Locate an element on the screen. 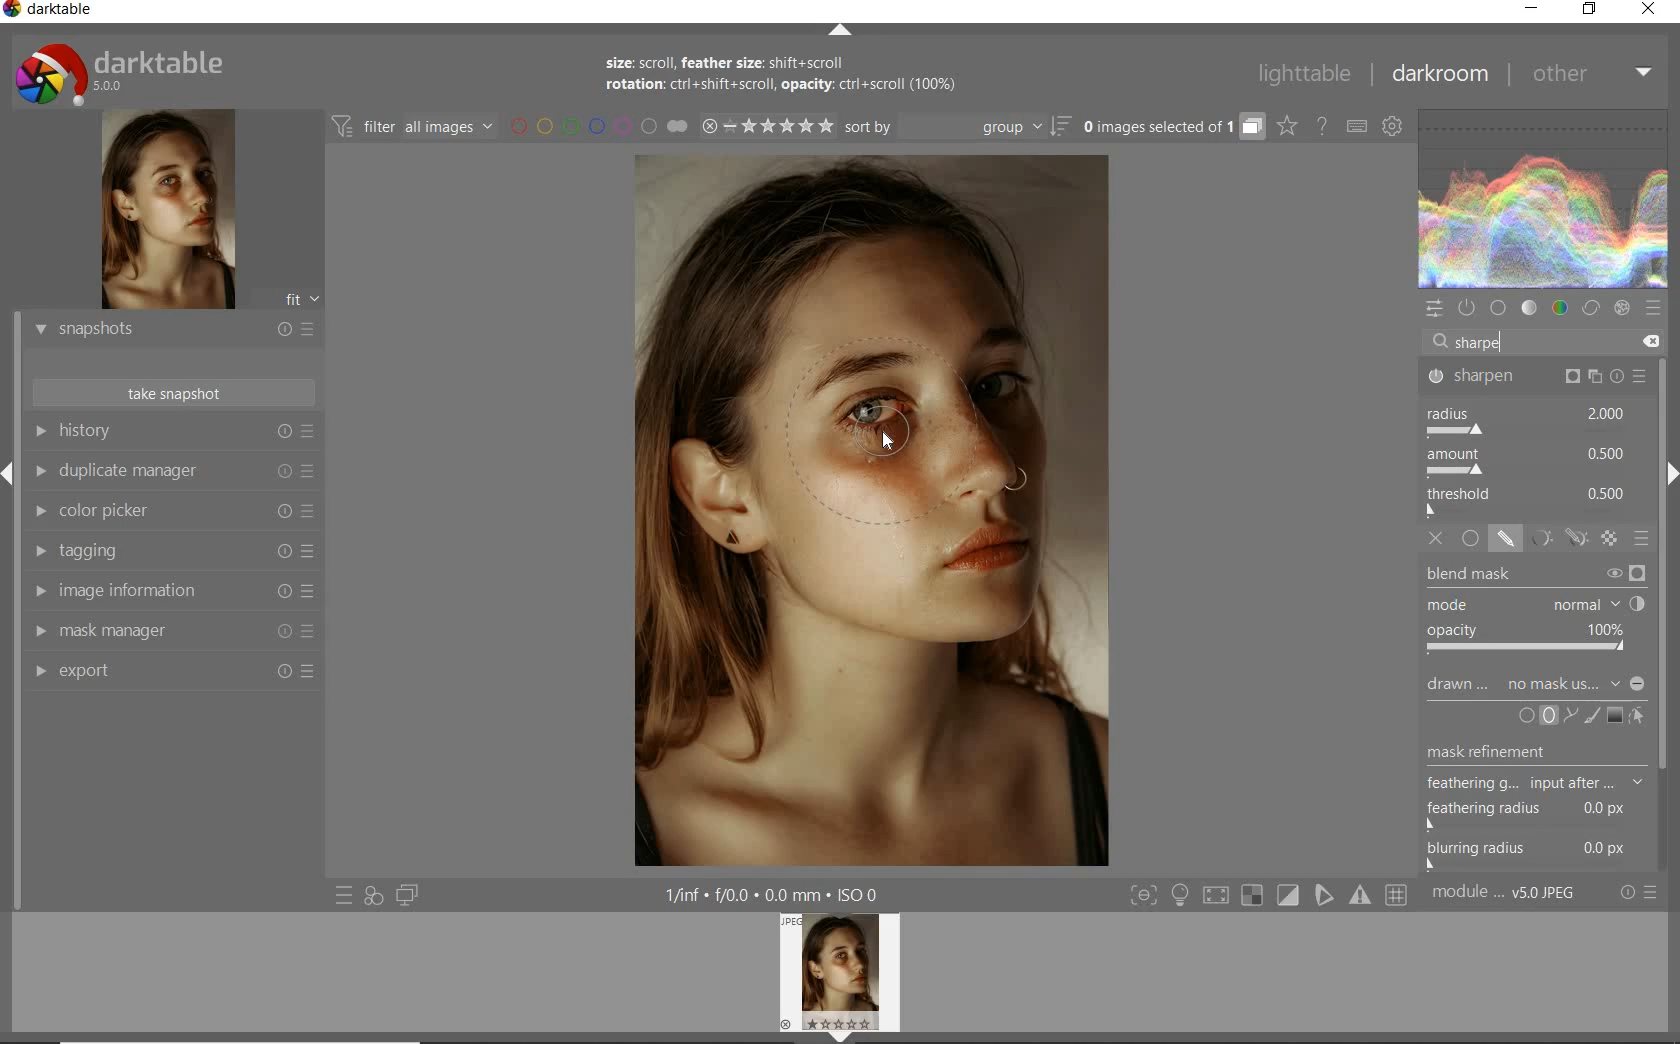  MASK OPTIONS is located at coordinates (1554, 539).